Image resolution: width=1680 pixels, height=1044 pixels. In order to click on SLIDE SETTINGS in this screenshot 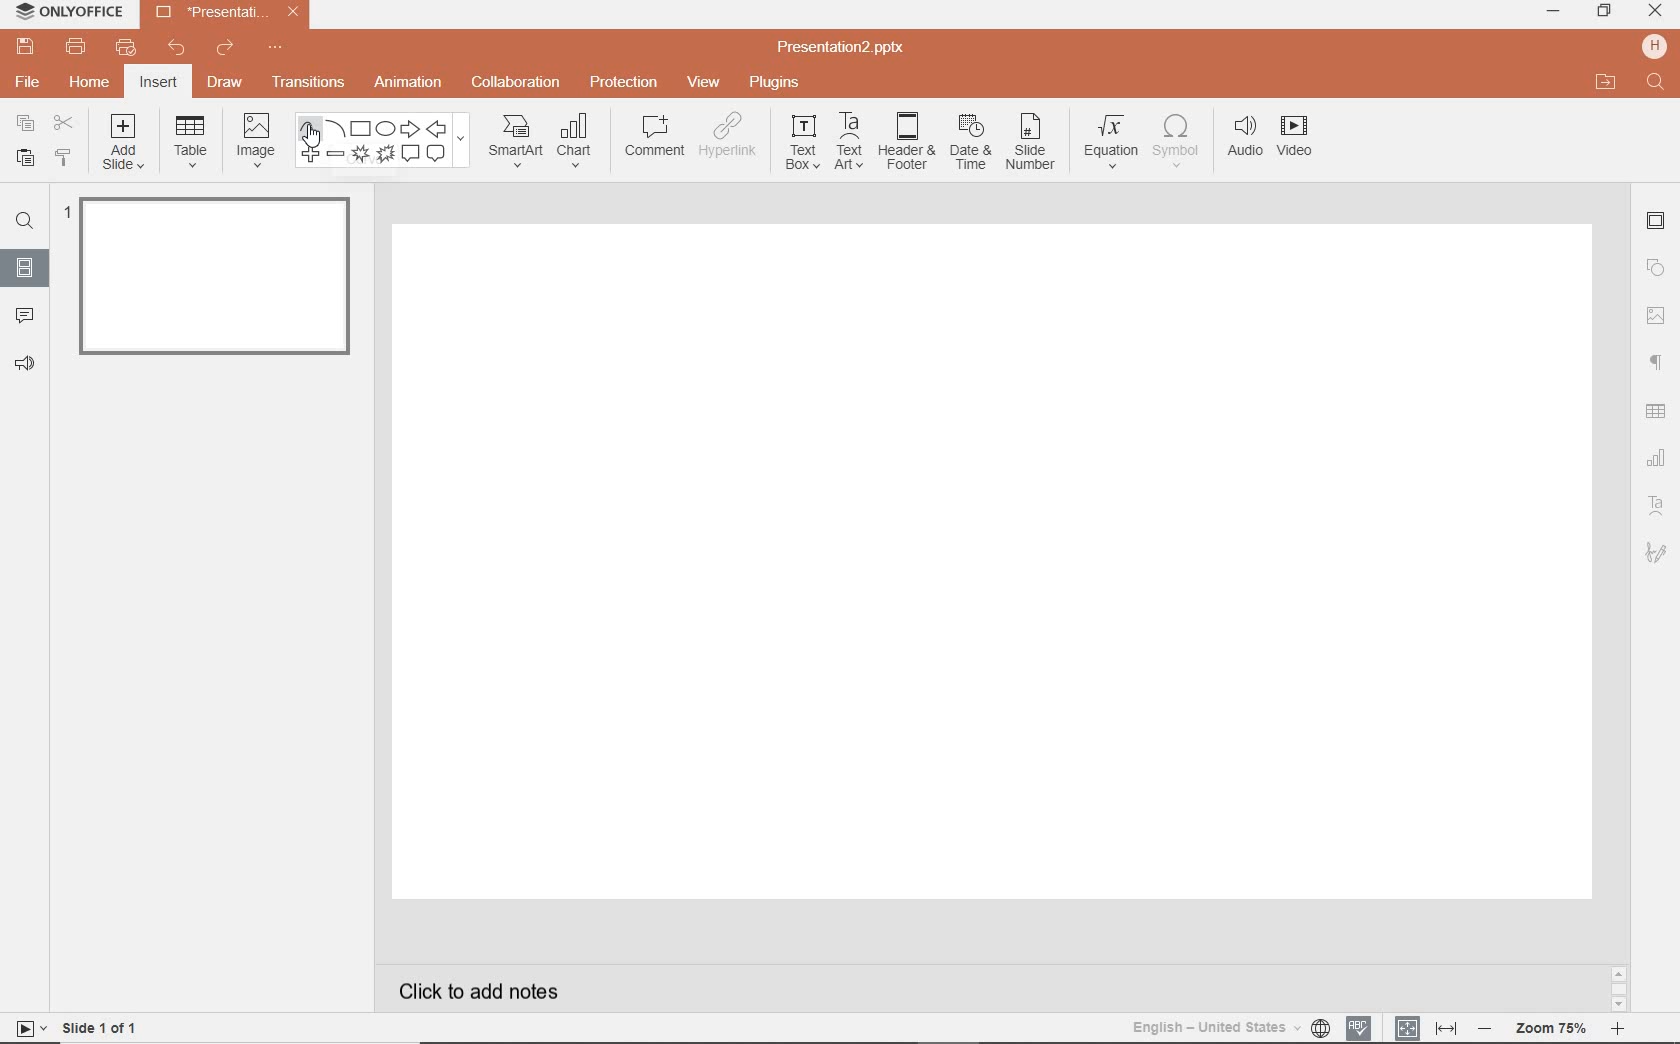, I will do `click(1657, 222)`.